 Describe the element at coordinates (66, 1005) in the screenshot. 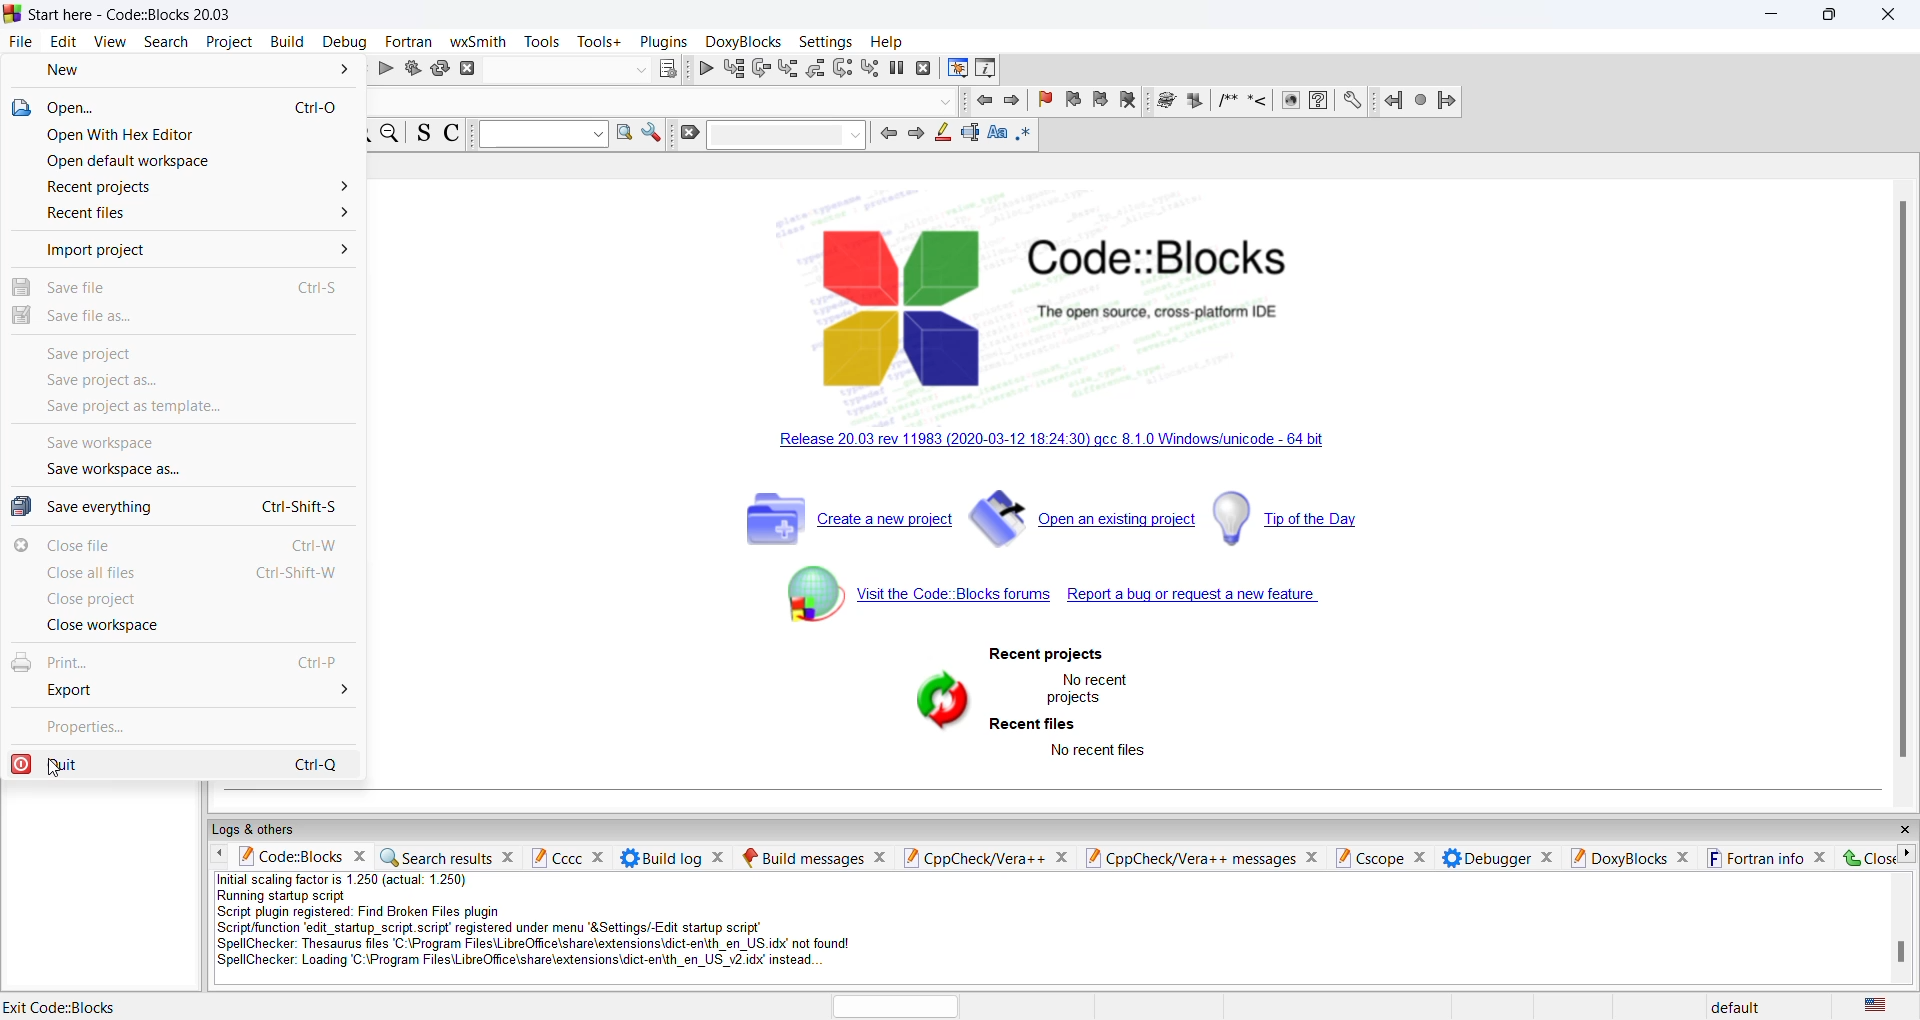

I see `Exit Code::Blocks` at that location.